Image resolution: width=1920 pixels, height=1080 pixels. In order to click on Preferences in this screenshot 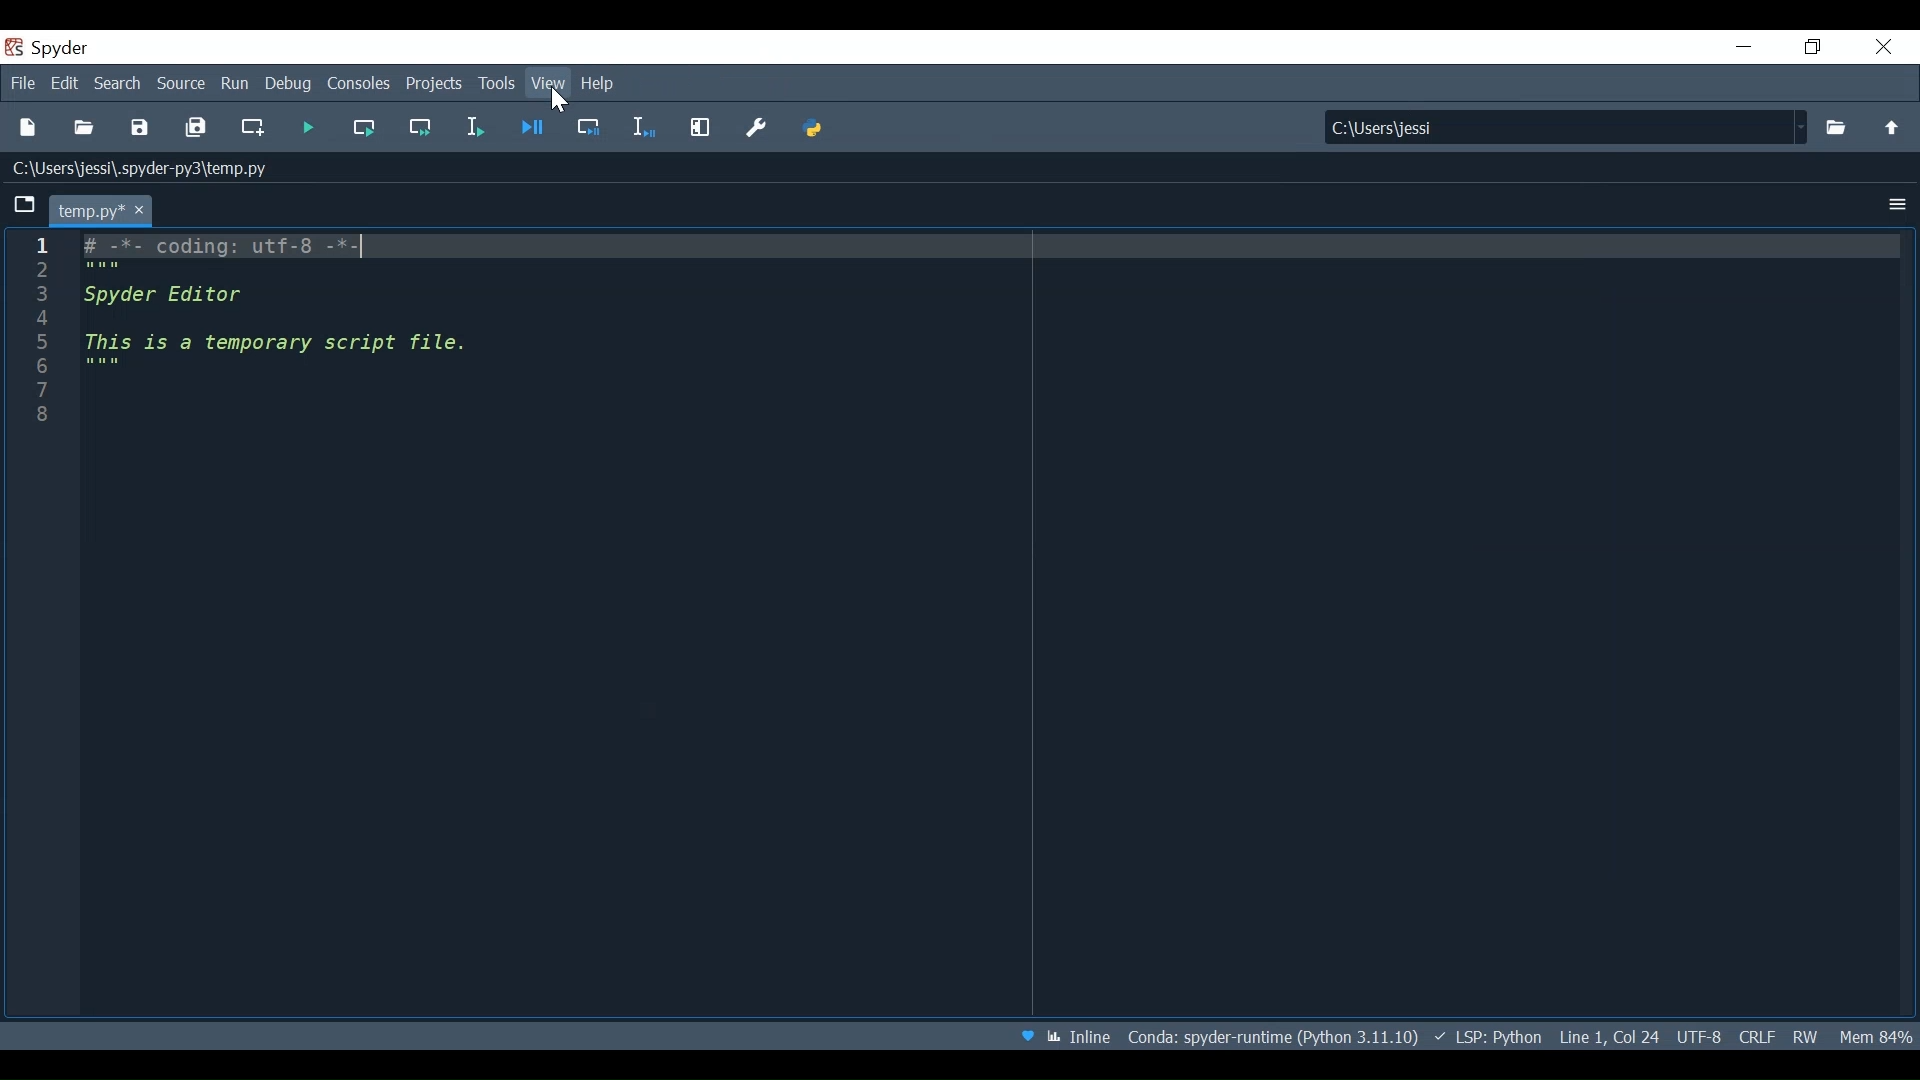, I will do `click(755, 127)`.